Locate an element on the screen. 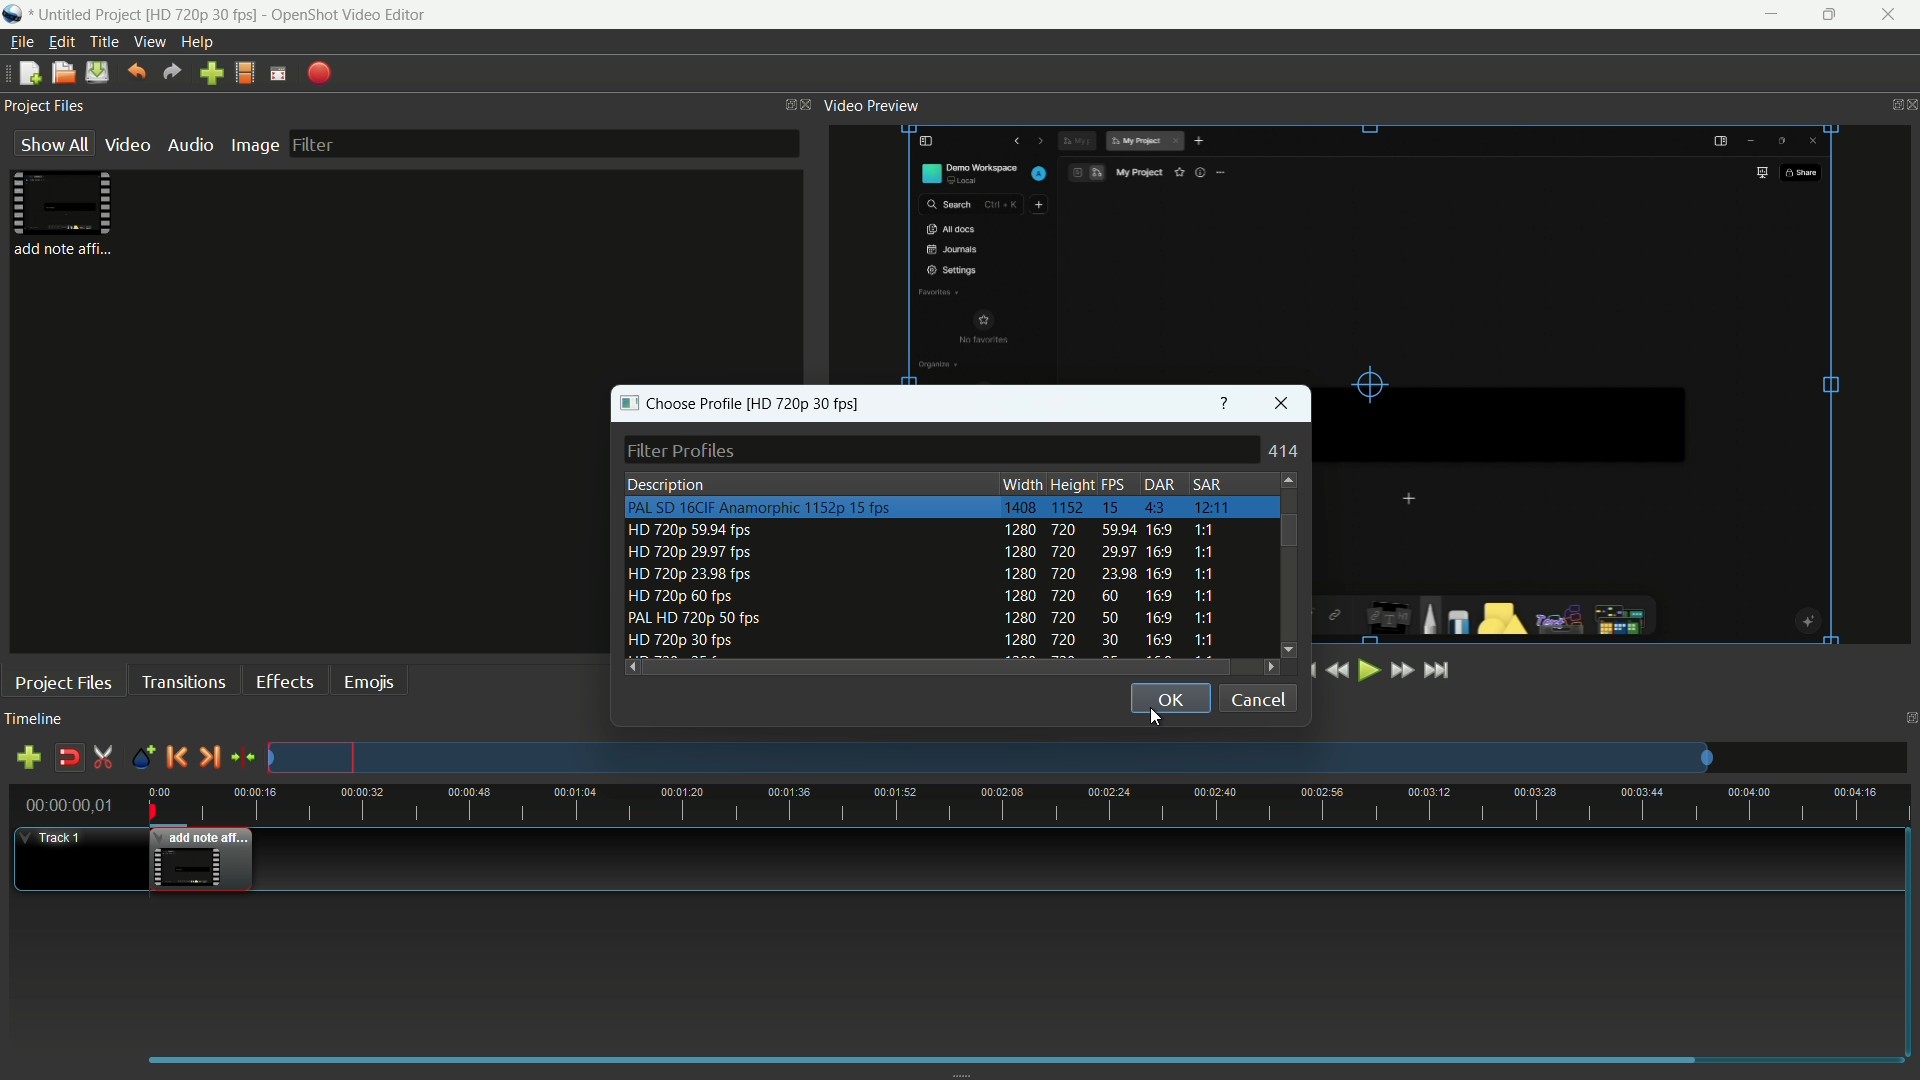 The height and width of the screenshot is (1080, 1920). open file is located at coordinates (61, 74).